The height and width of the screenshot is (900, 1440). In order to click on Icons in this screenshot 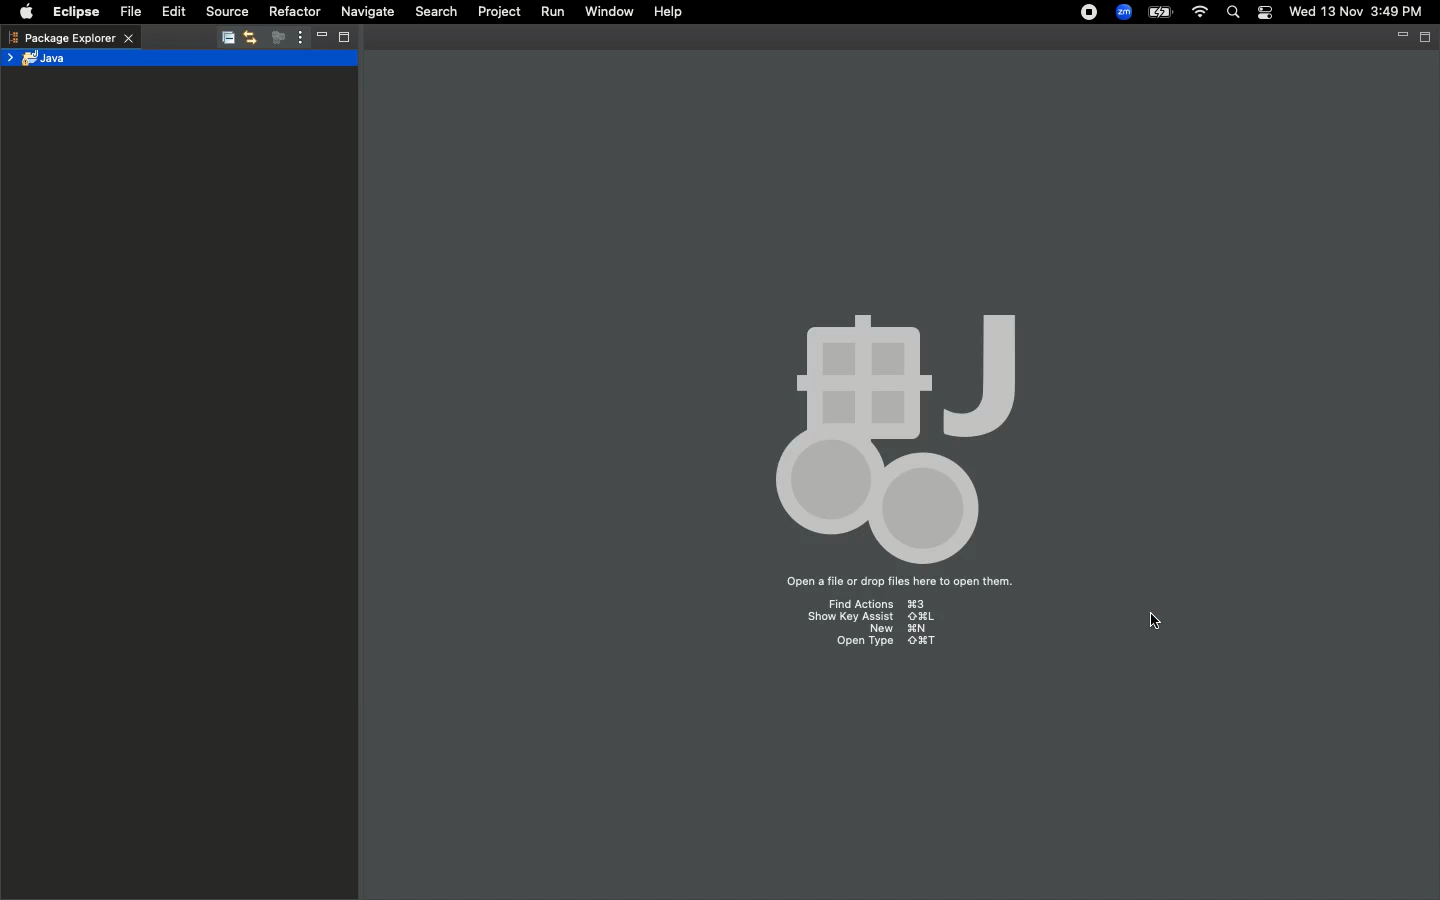, I will do `click(894, 440)`.